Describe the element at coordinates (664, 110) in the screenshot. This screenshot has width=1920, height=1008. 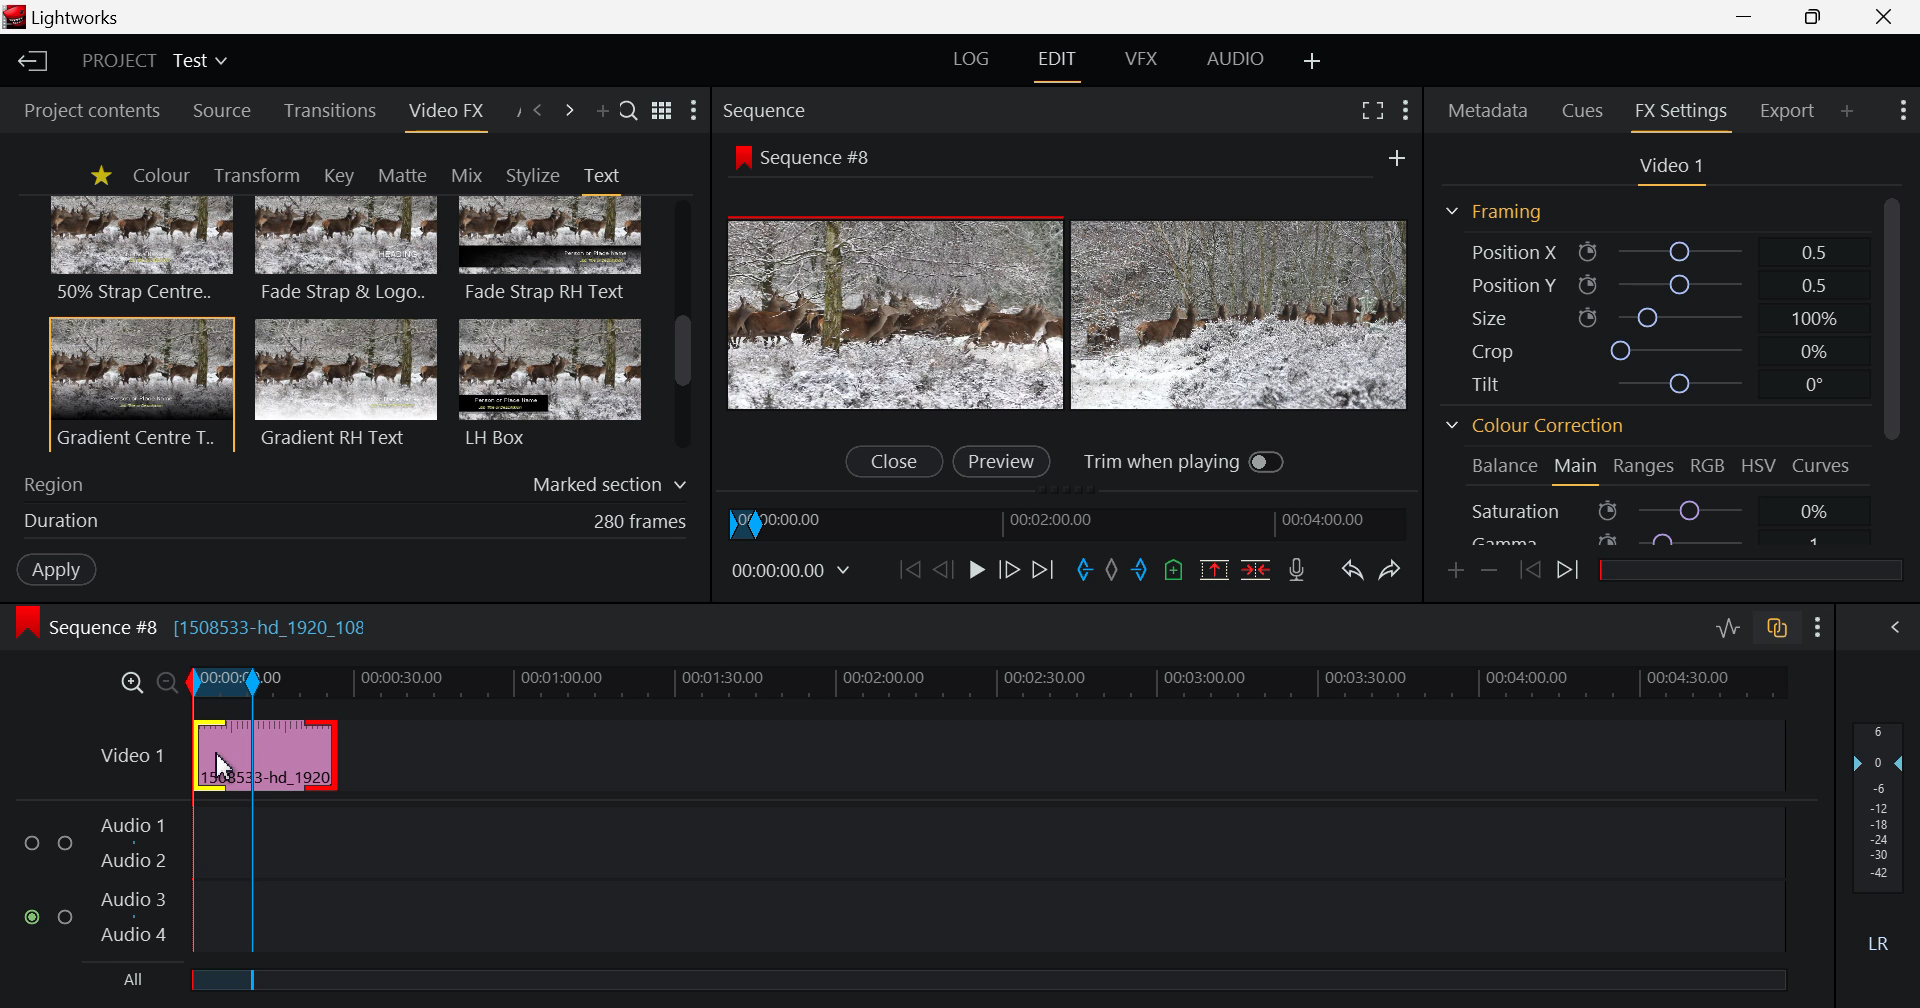
I see `Toggle between list and title views` at that location.